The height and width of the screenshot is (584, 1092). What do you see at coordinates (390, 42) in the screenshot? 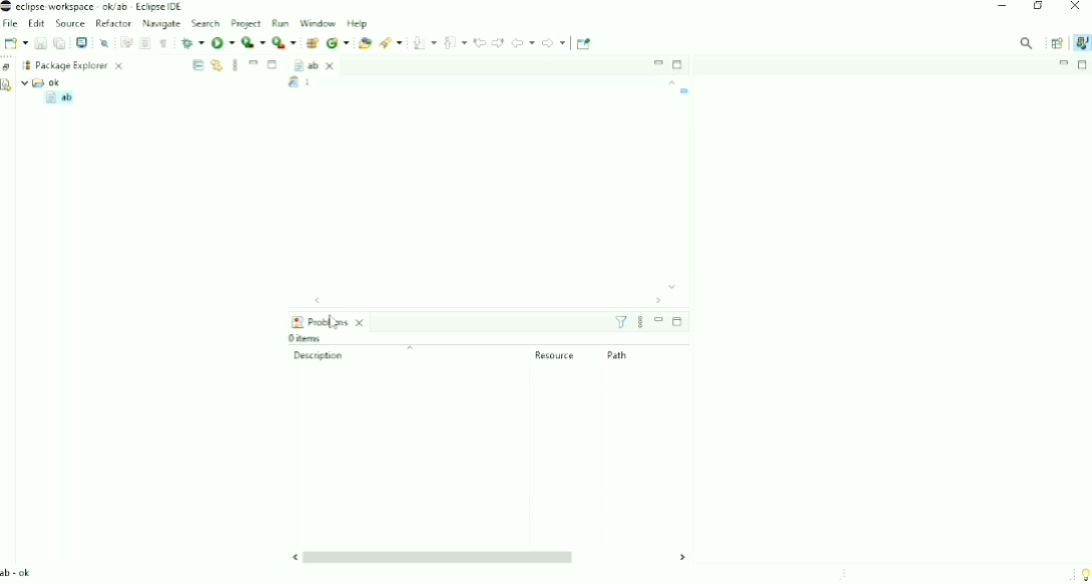
I see `Search` at bounding box center [390, 42].